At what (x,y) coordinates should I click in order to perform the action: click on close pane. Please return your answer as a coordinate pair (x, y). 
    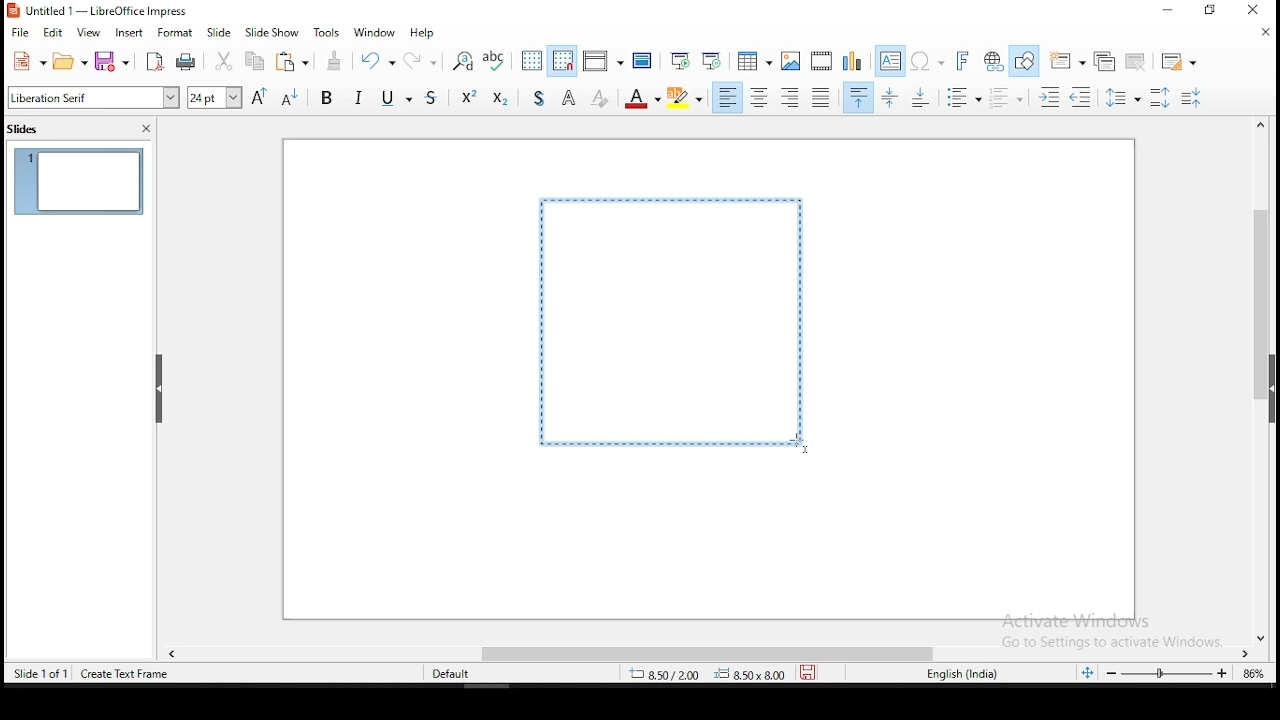
    Looking at the image, I should click on (156, 389).